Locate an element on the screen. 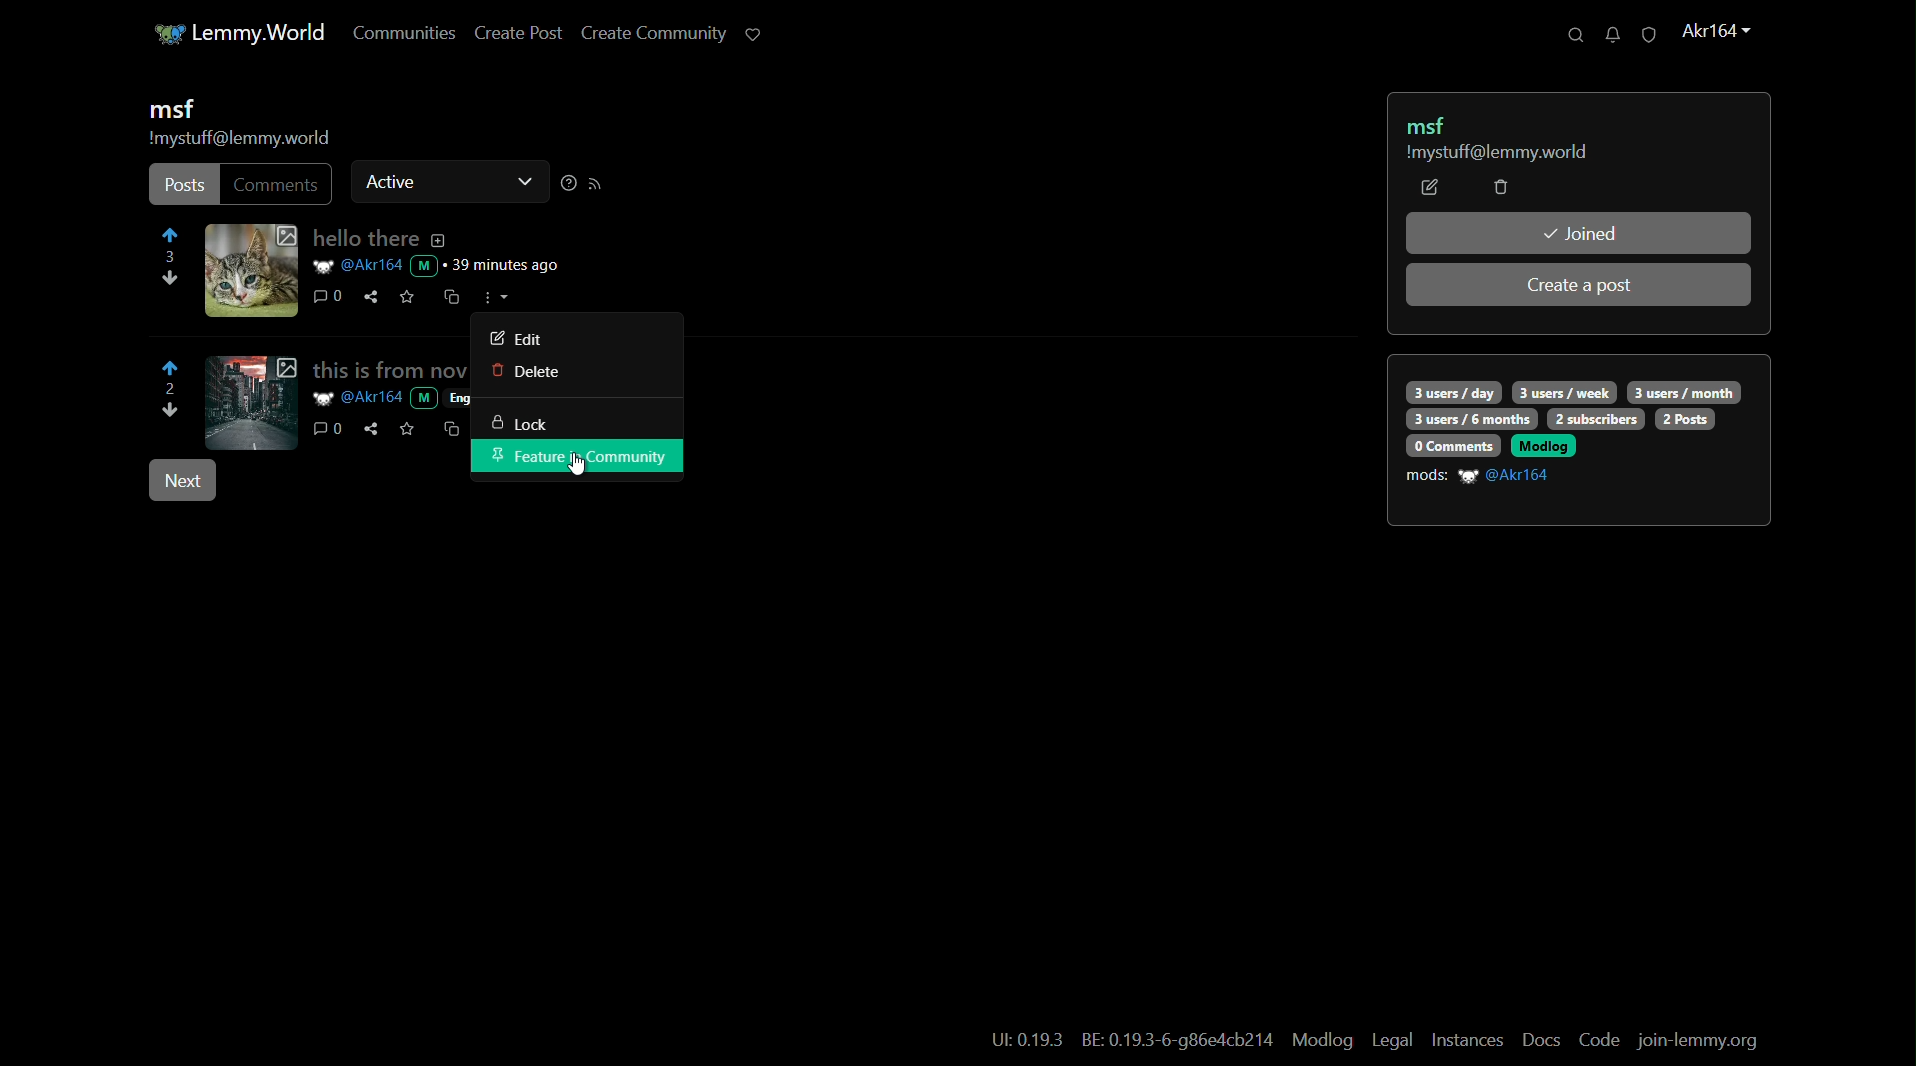 This screenshot has height=1066, width=1916. post title is located at coordinates (364, 240).